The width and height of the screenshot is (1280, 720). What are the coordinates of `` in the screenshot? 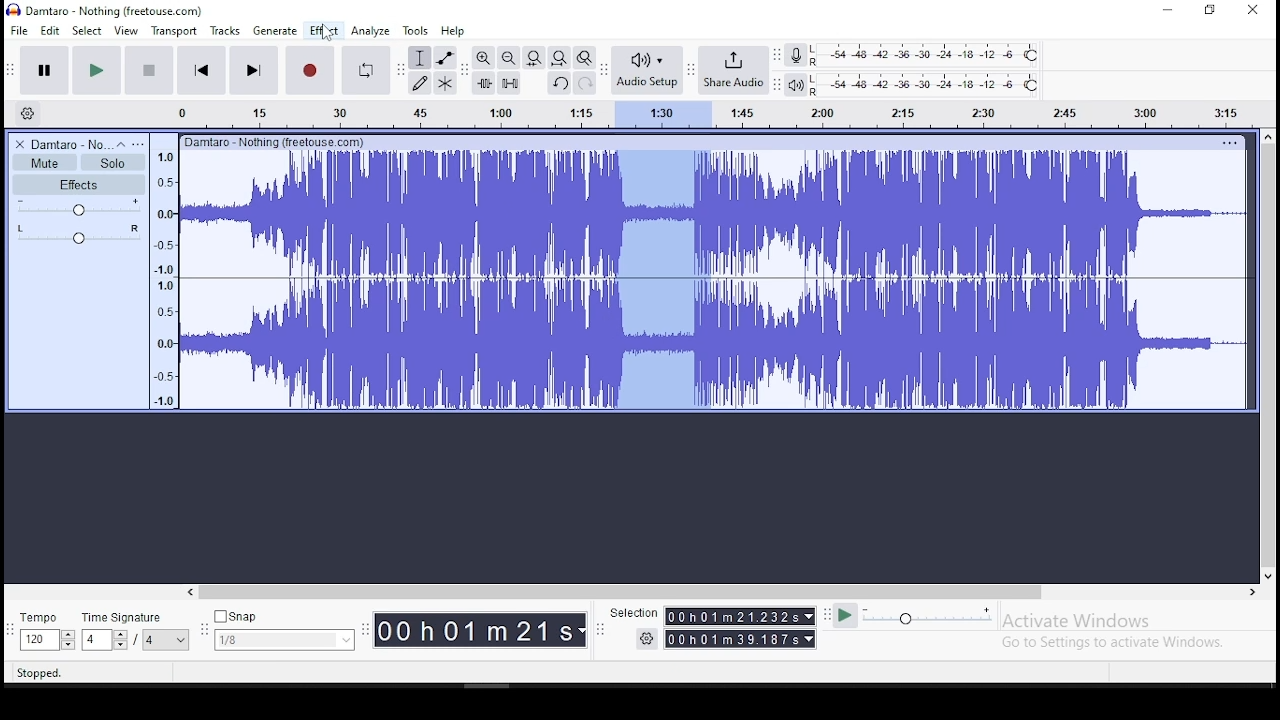 It's located at (601, 630).